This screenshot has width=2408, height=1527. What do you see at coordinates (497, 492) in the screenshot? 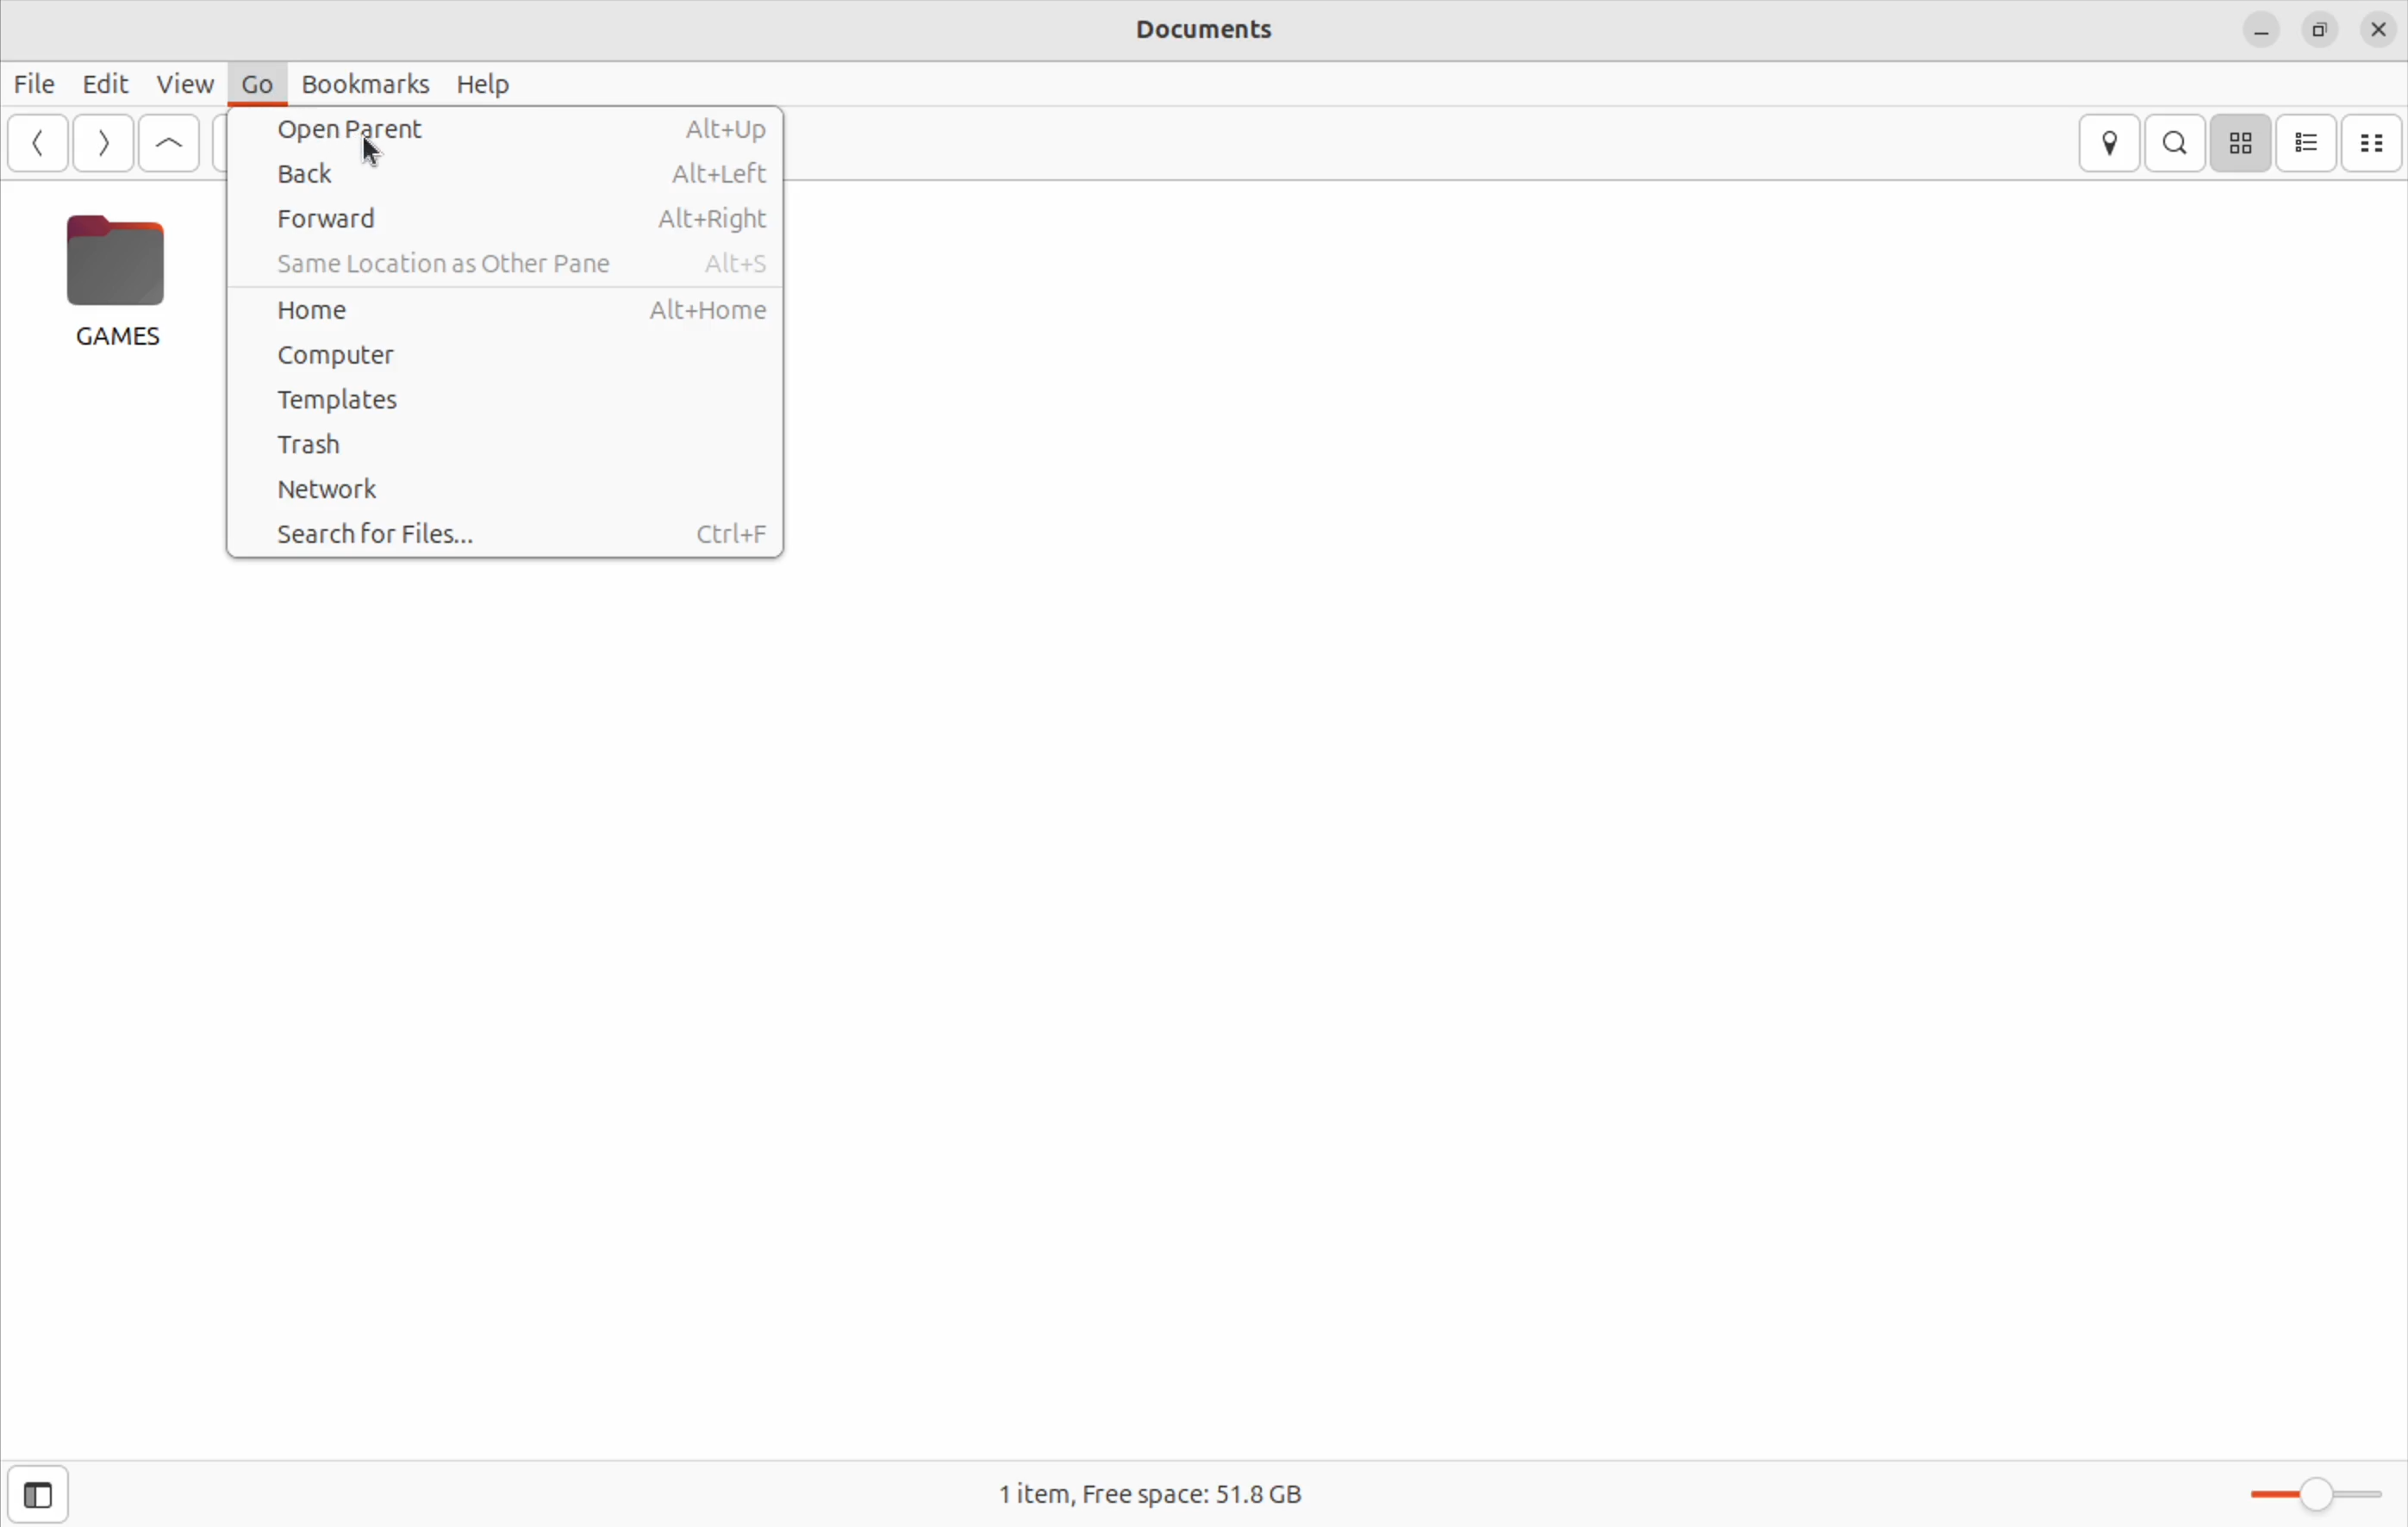
I see `network` at bounding box center [497, 492].